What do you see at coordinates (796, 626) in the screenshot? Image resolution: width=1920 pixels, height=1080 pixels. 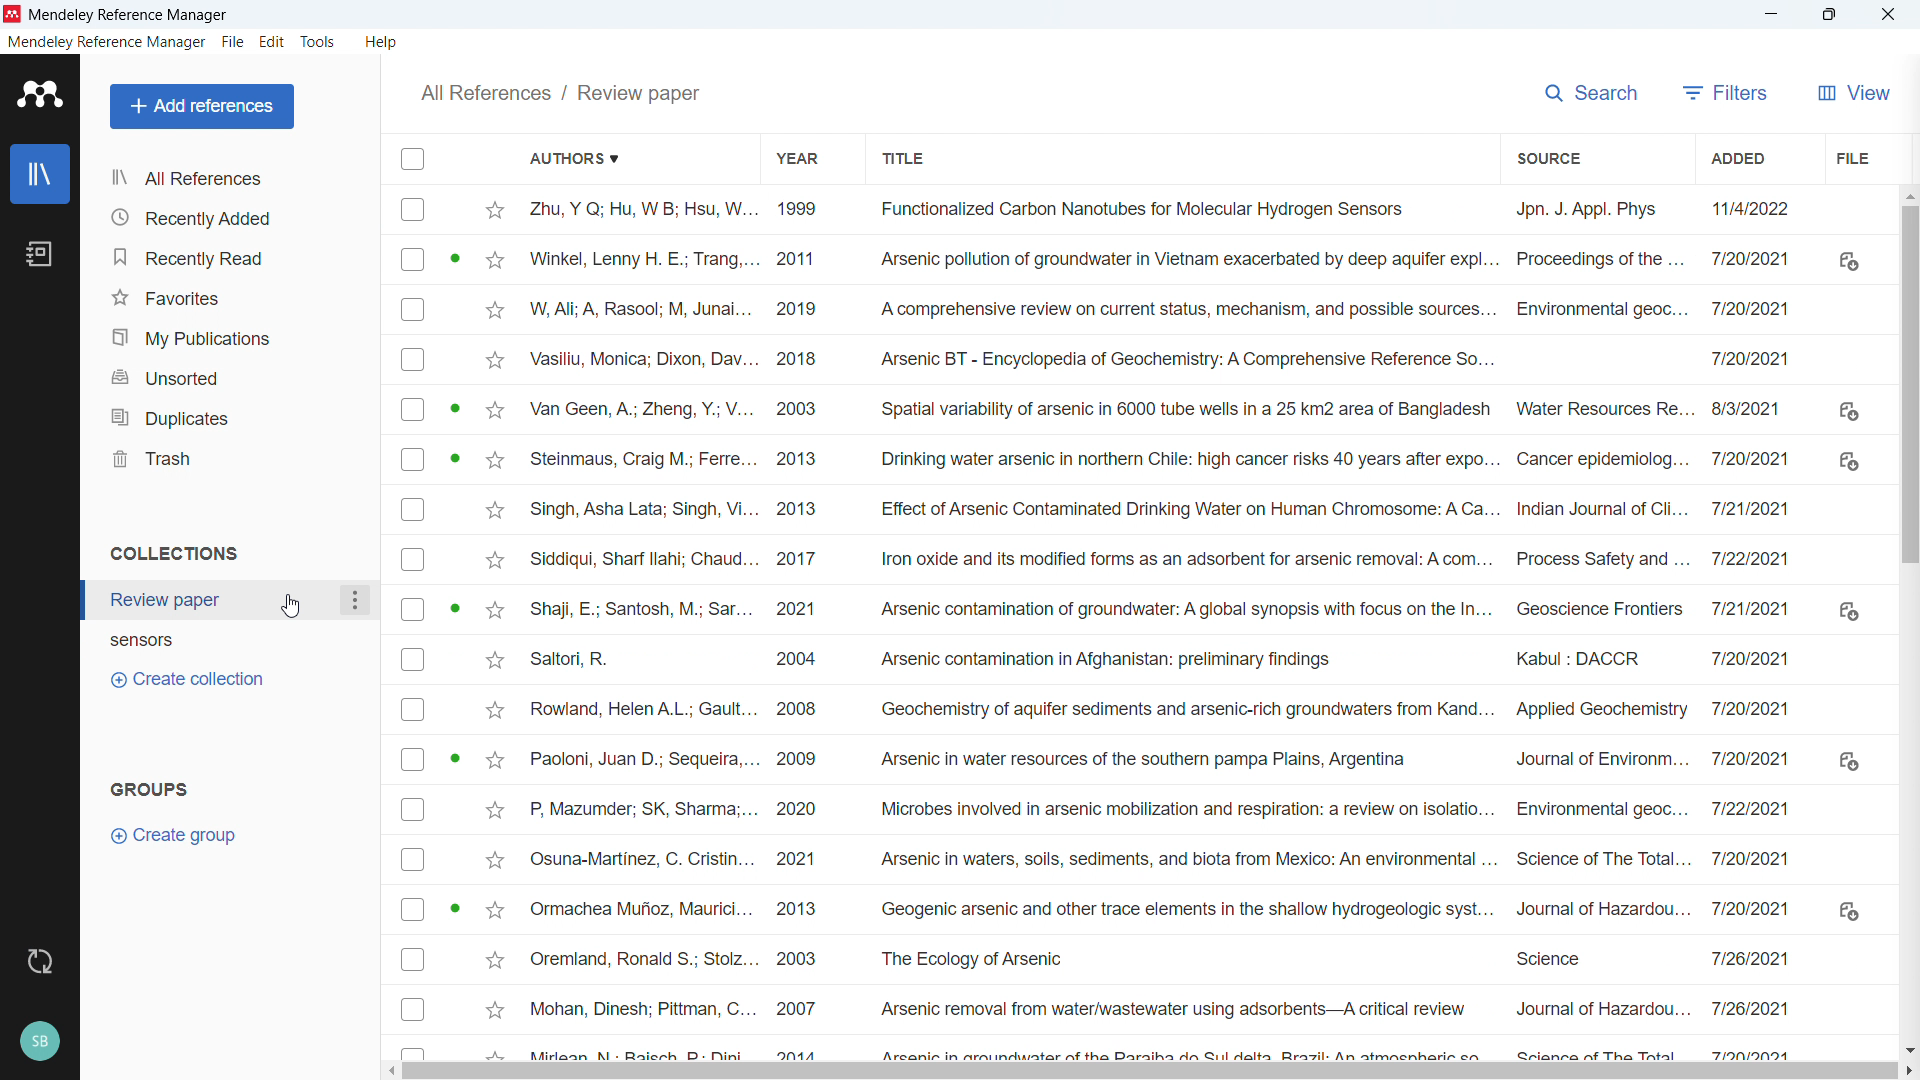 I see `Year of publication of individual entries ` at bounding box center [796, 626].